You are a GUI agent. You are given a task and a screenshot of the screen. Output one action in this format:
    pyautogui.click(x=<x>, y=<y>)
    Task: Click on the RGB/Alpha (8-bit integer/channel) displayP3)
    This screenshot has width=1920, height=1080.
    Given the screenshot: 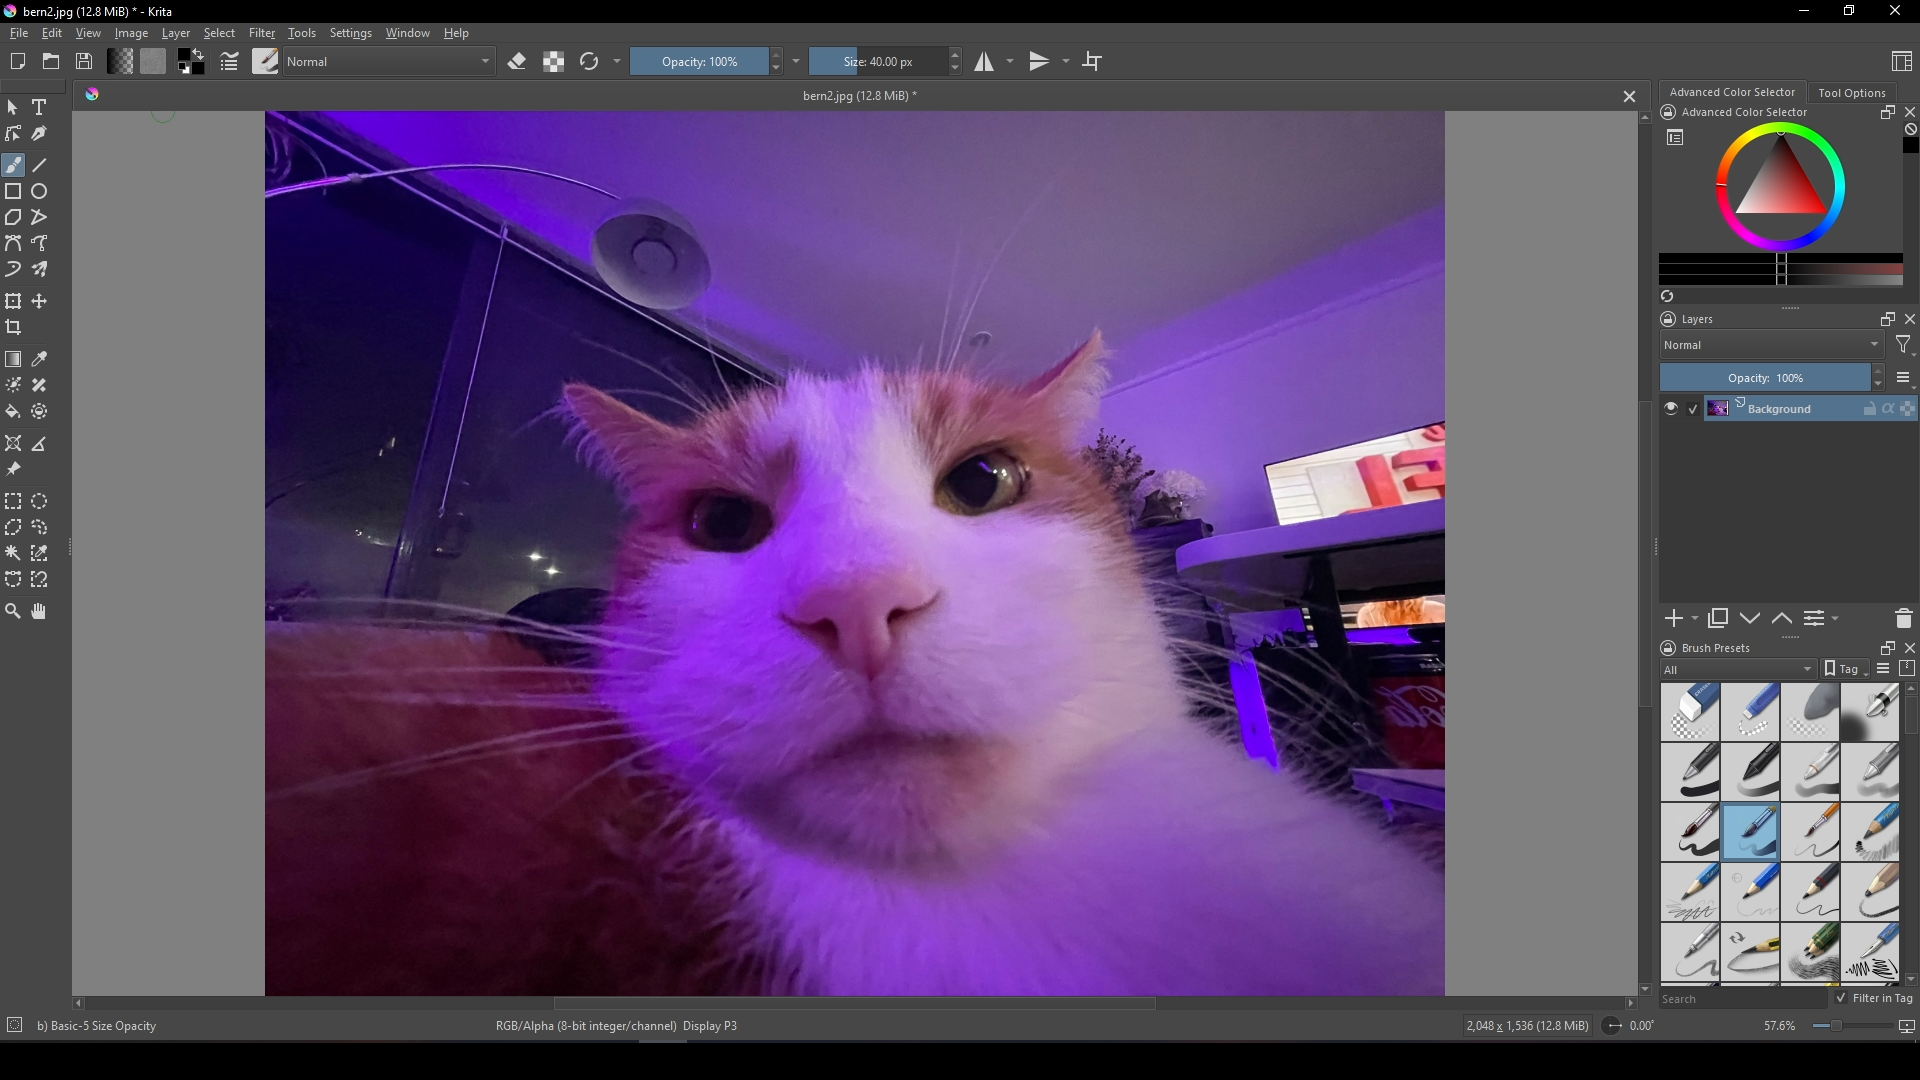 What is the action you would take?
    pyautogui.click(x=620, y=1024)
    